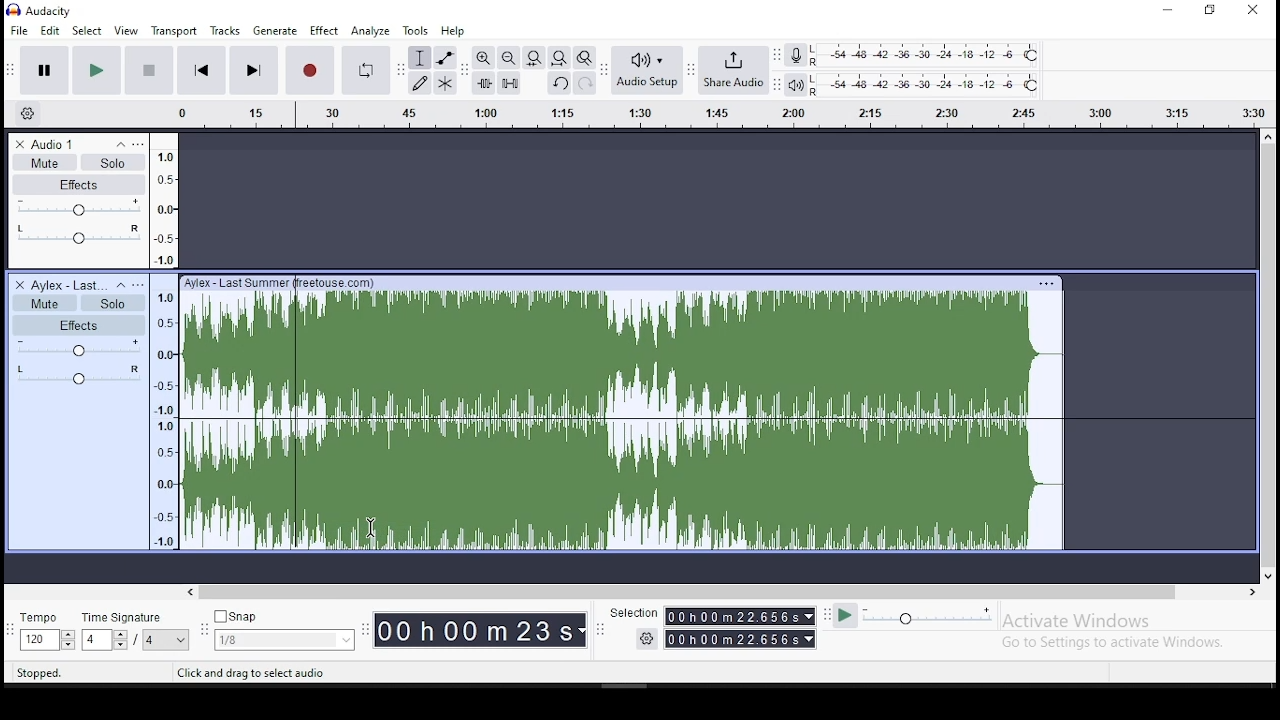 This screenshot has height=720, width=1280. I want to click on stop, so click(149, 70).